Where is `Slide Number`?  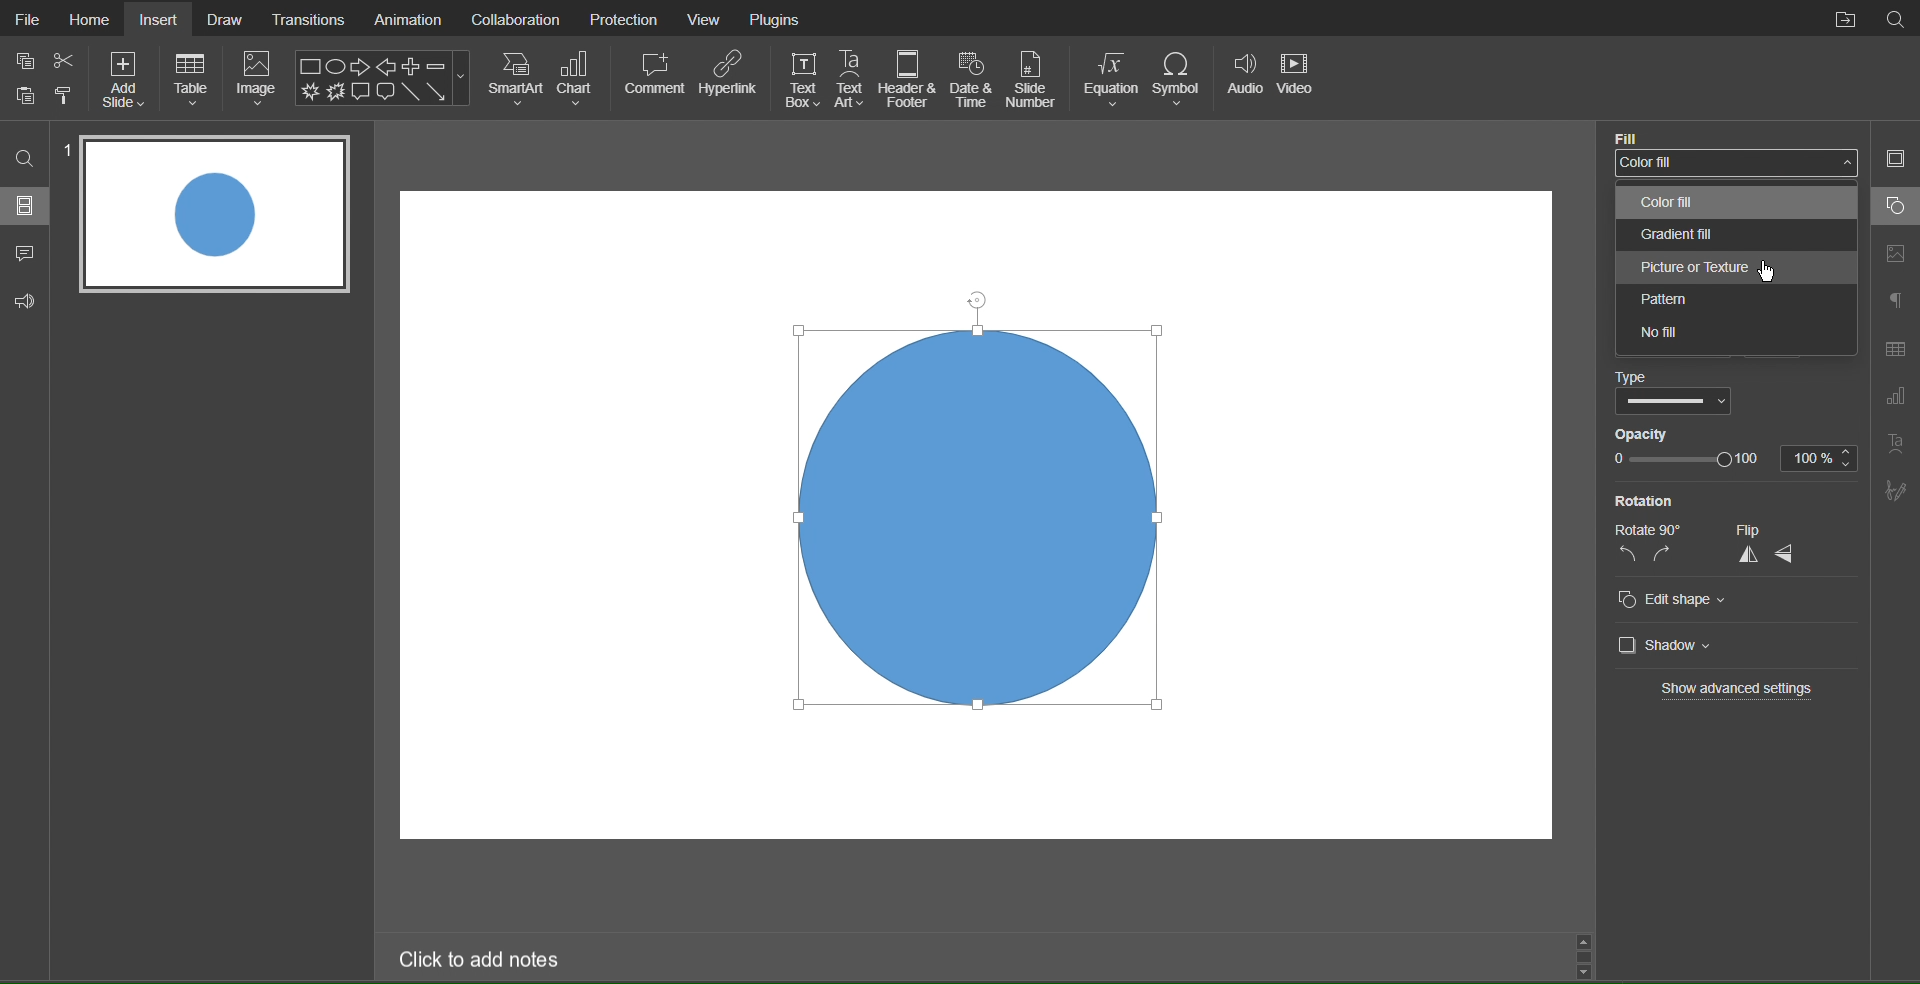 Slide Number is located at coordinates (1032, 79).